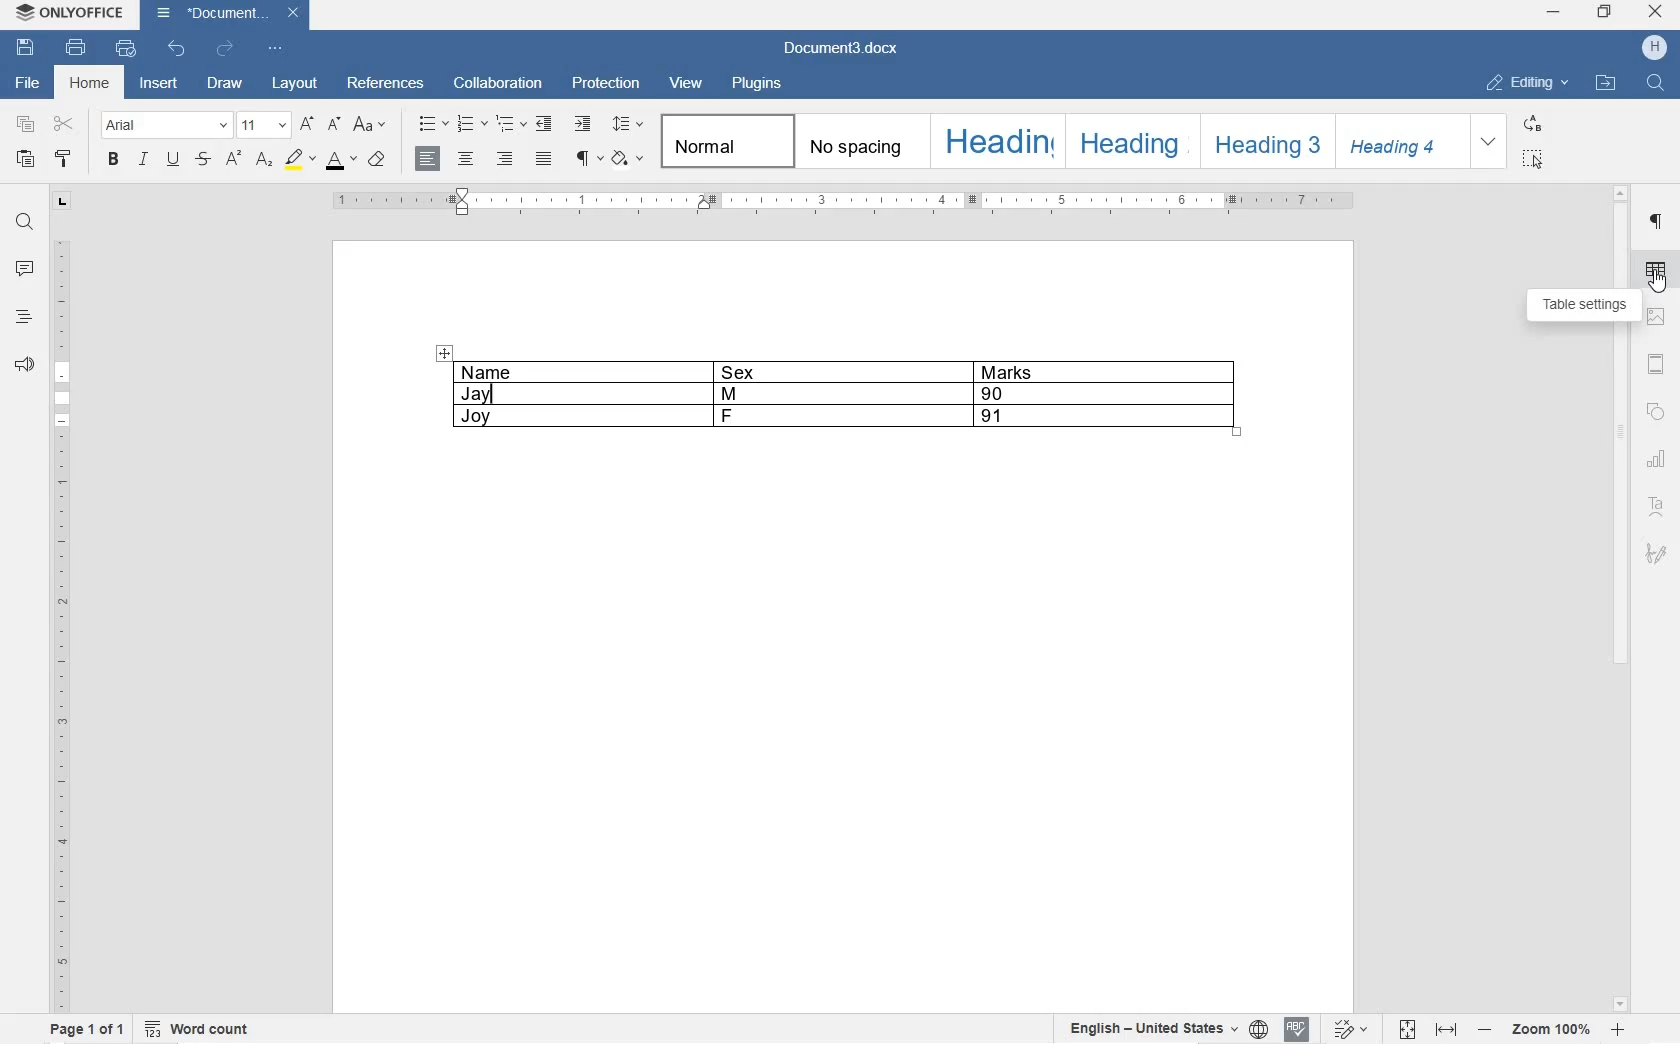  What do you see at coordinates (335, 125) in the screenshot?
I see `DECREMENT FONT SIZE` at bounding box center [335, 125].